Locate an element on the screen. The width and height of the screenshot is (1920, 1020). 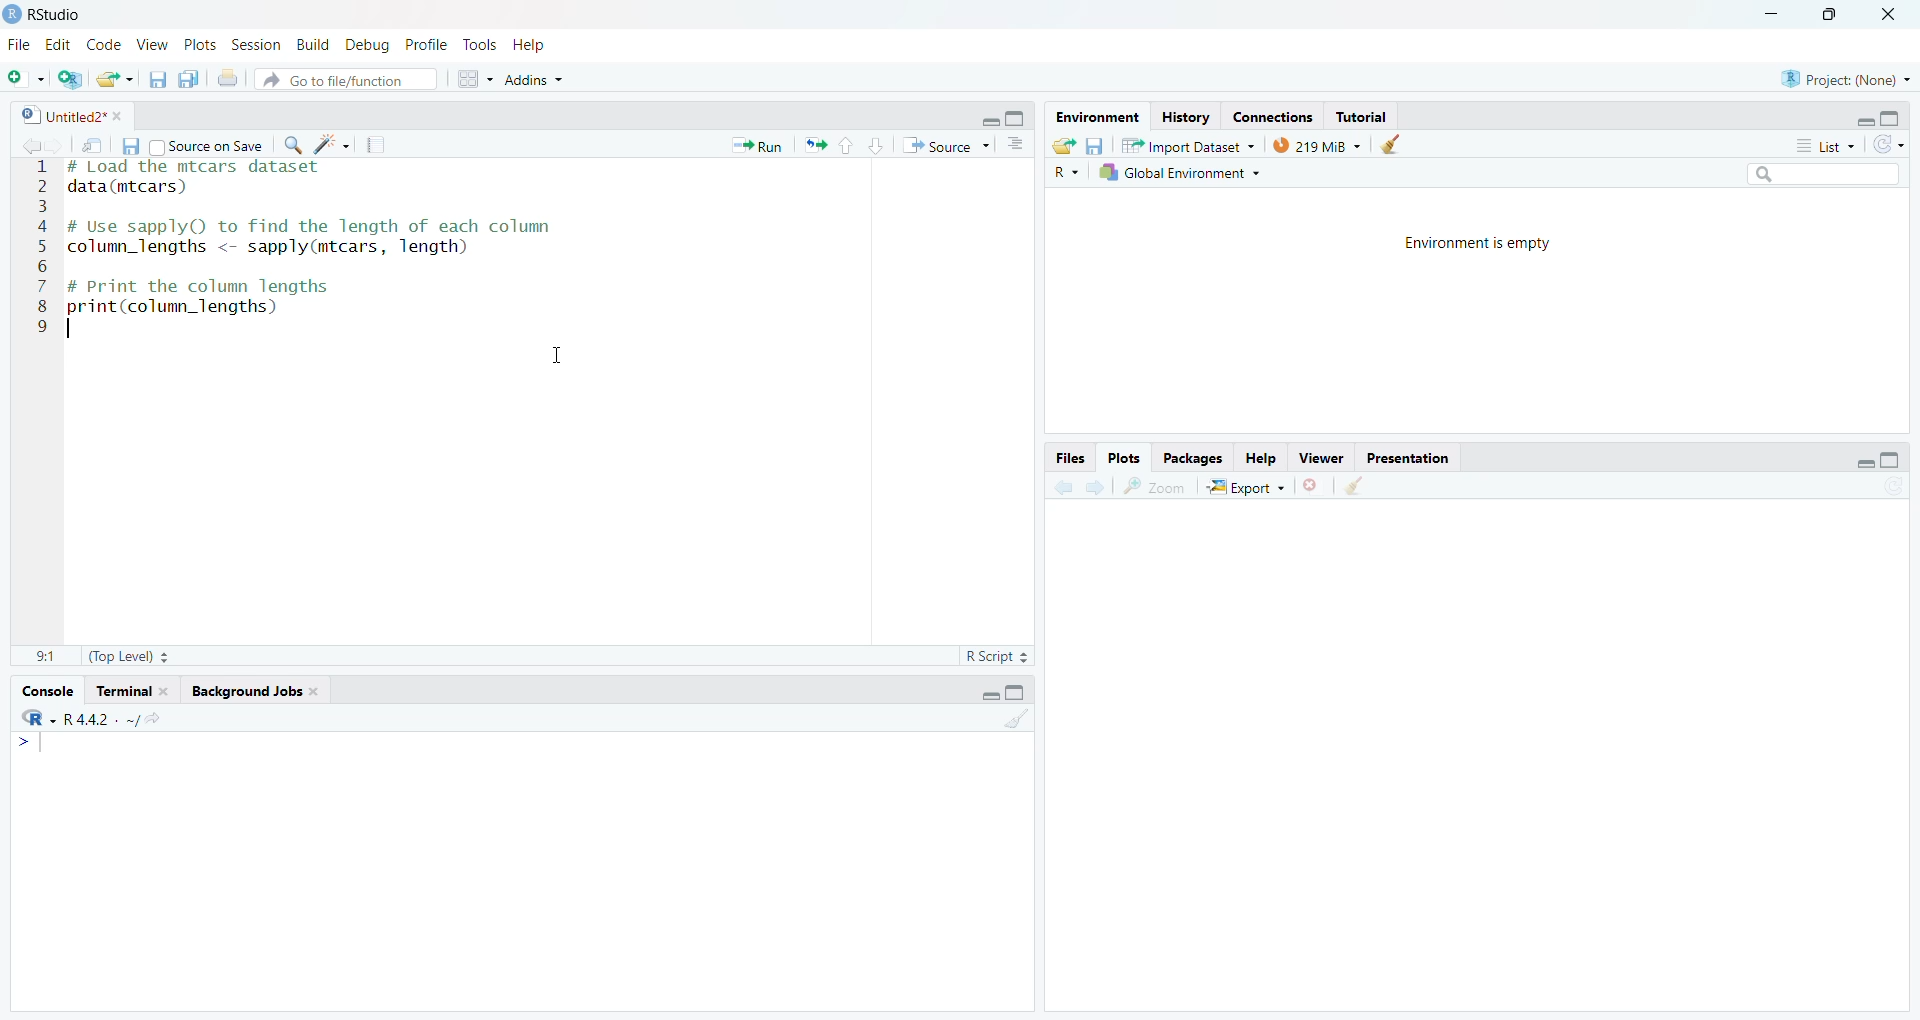
Project: (None) is located at coordinates (1844, 77).